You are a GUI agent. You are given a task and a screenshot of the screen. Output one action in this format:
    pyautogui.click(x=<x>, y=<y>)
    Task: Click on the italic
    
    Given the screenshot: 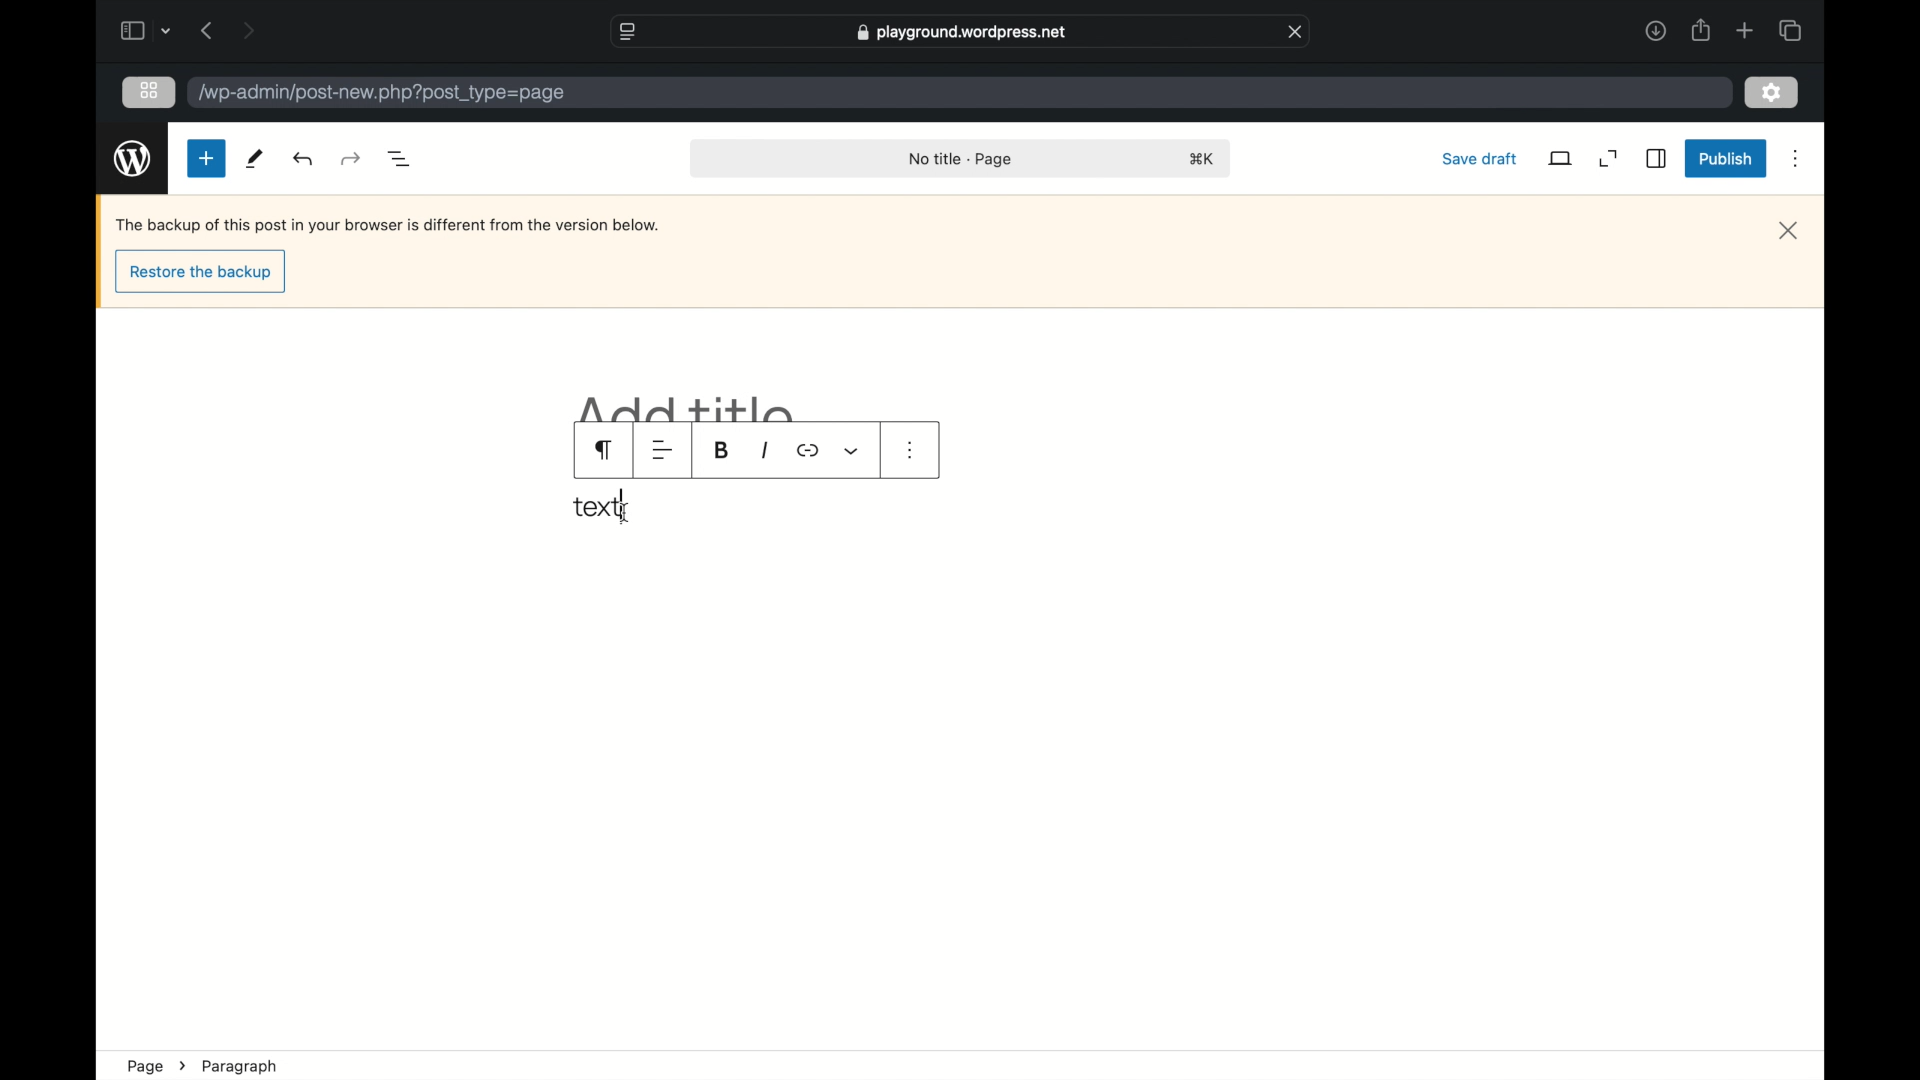 What is the action you would take?
    pyautogui.click(x=763, y=451)
    